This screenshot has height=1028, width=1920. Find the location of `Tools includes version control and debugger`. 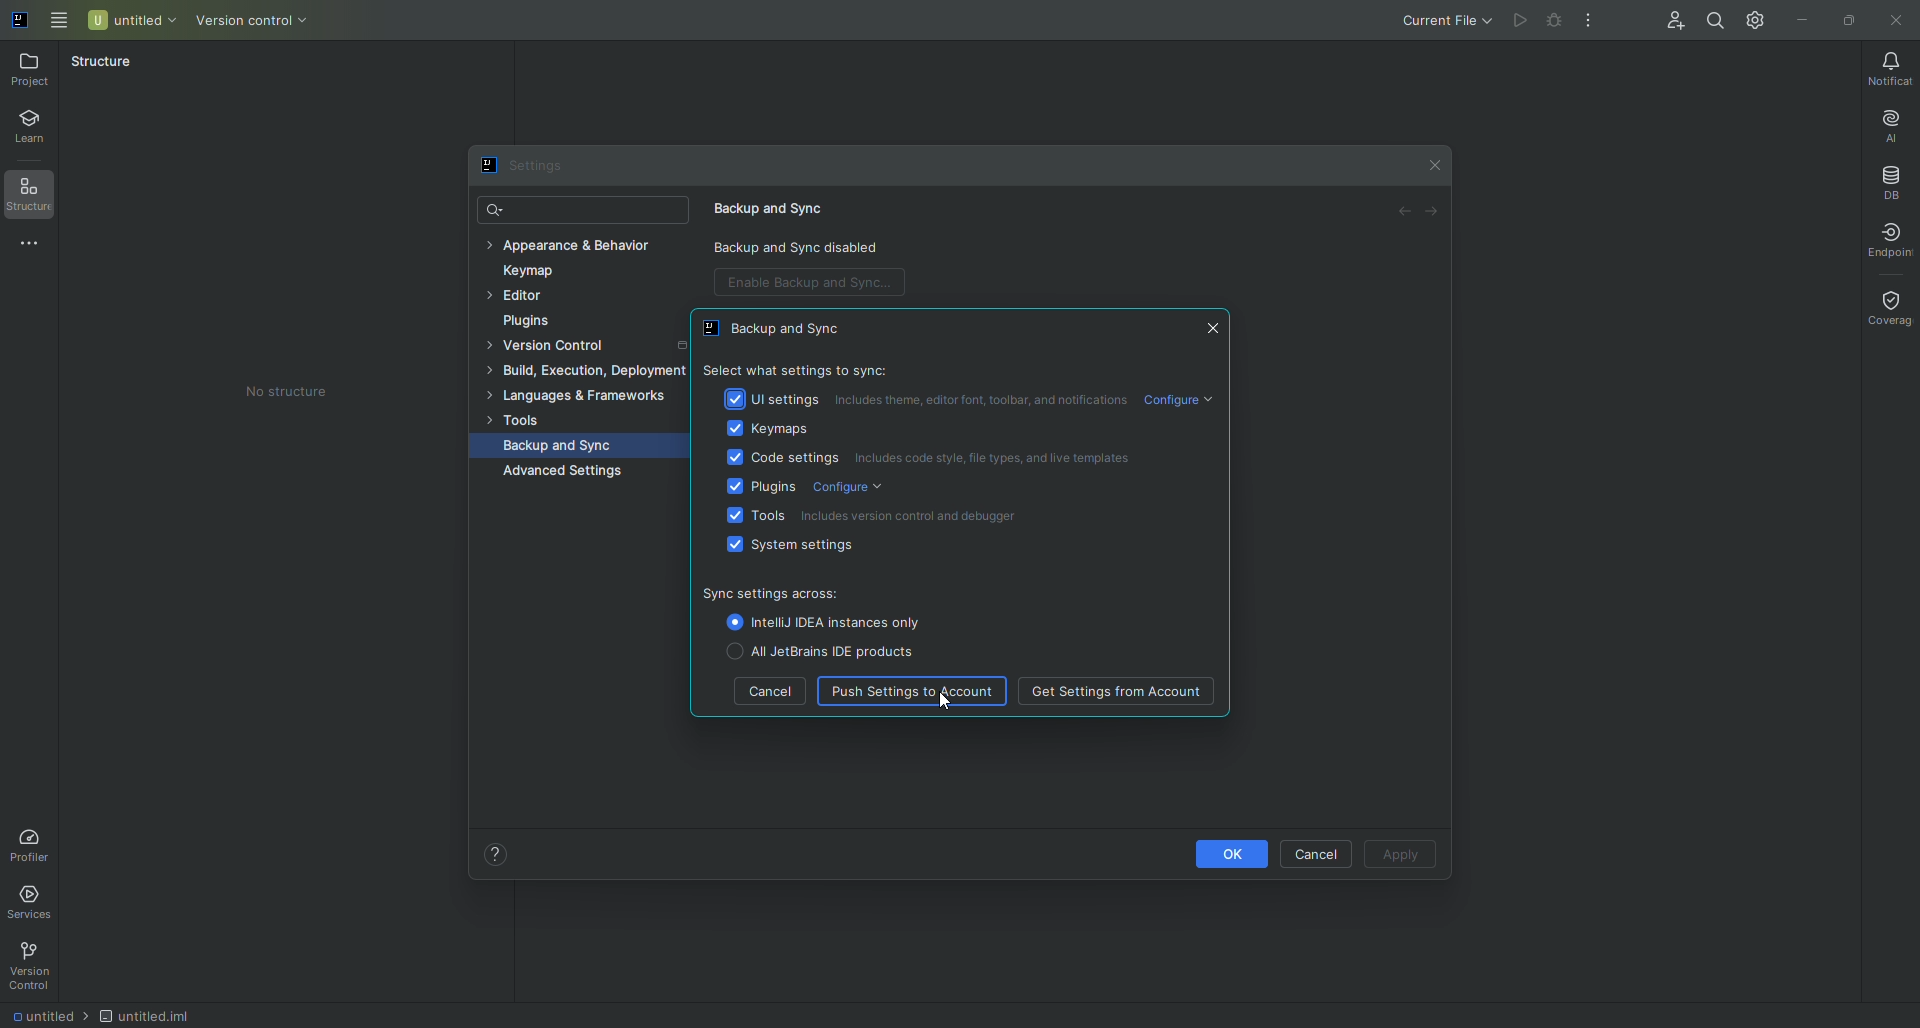

Tools includes version control and debugger is located at coordinates (875, 514).